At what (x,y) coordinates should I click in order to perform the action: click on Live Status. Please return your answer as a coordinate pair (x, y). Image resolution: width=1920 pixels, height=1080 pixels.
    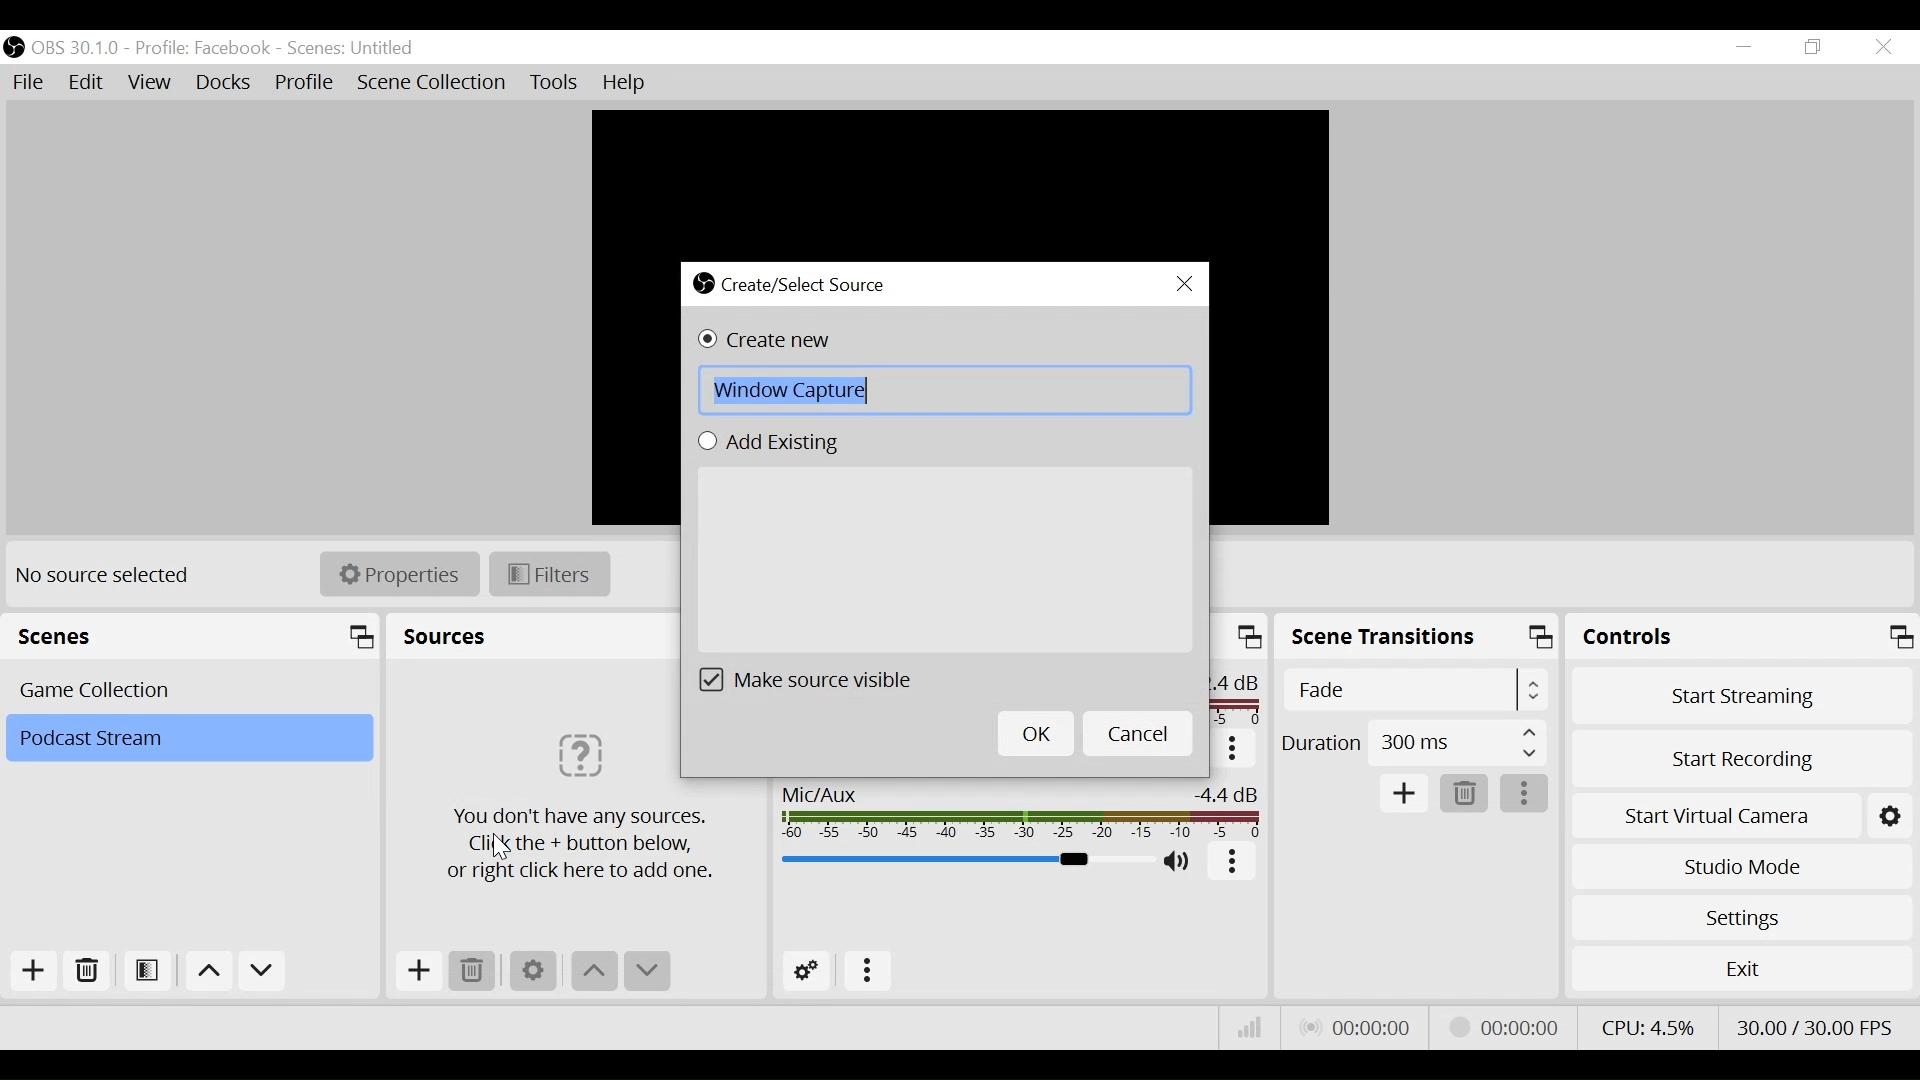
    Looking at the image, I should click on (1354, 1027).